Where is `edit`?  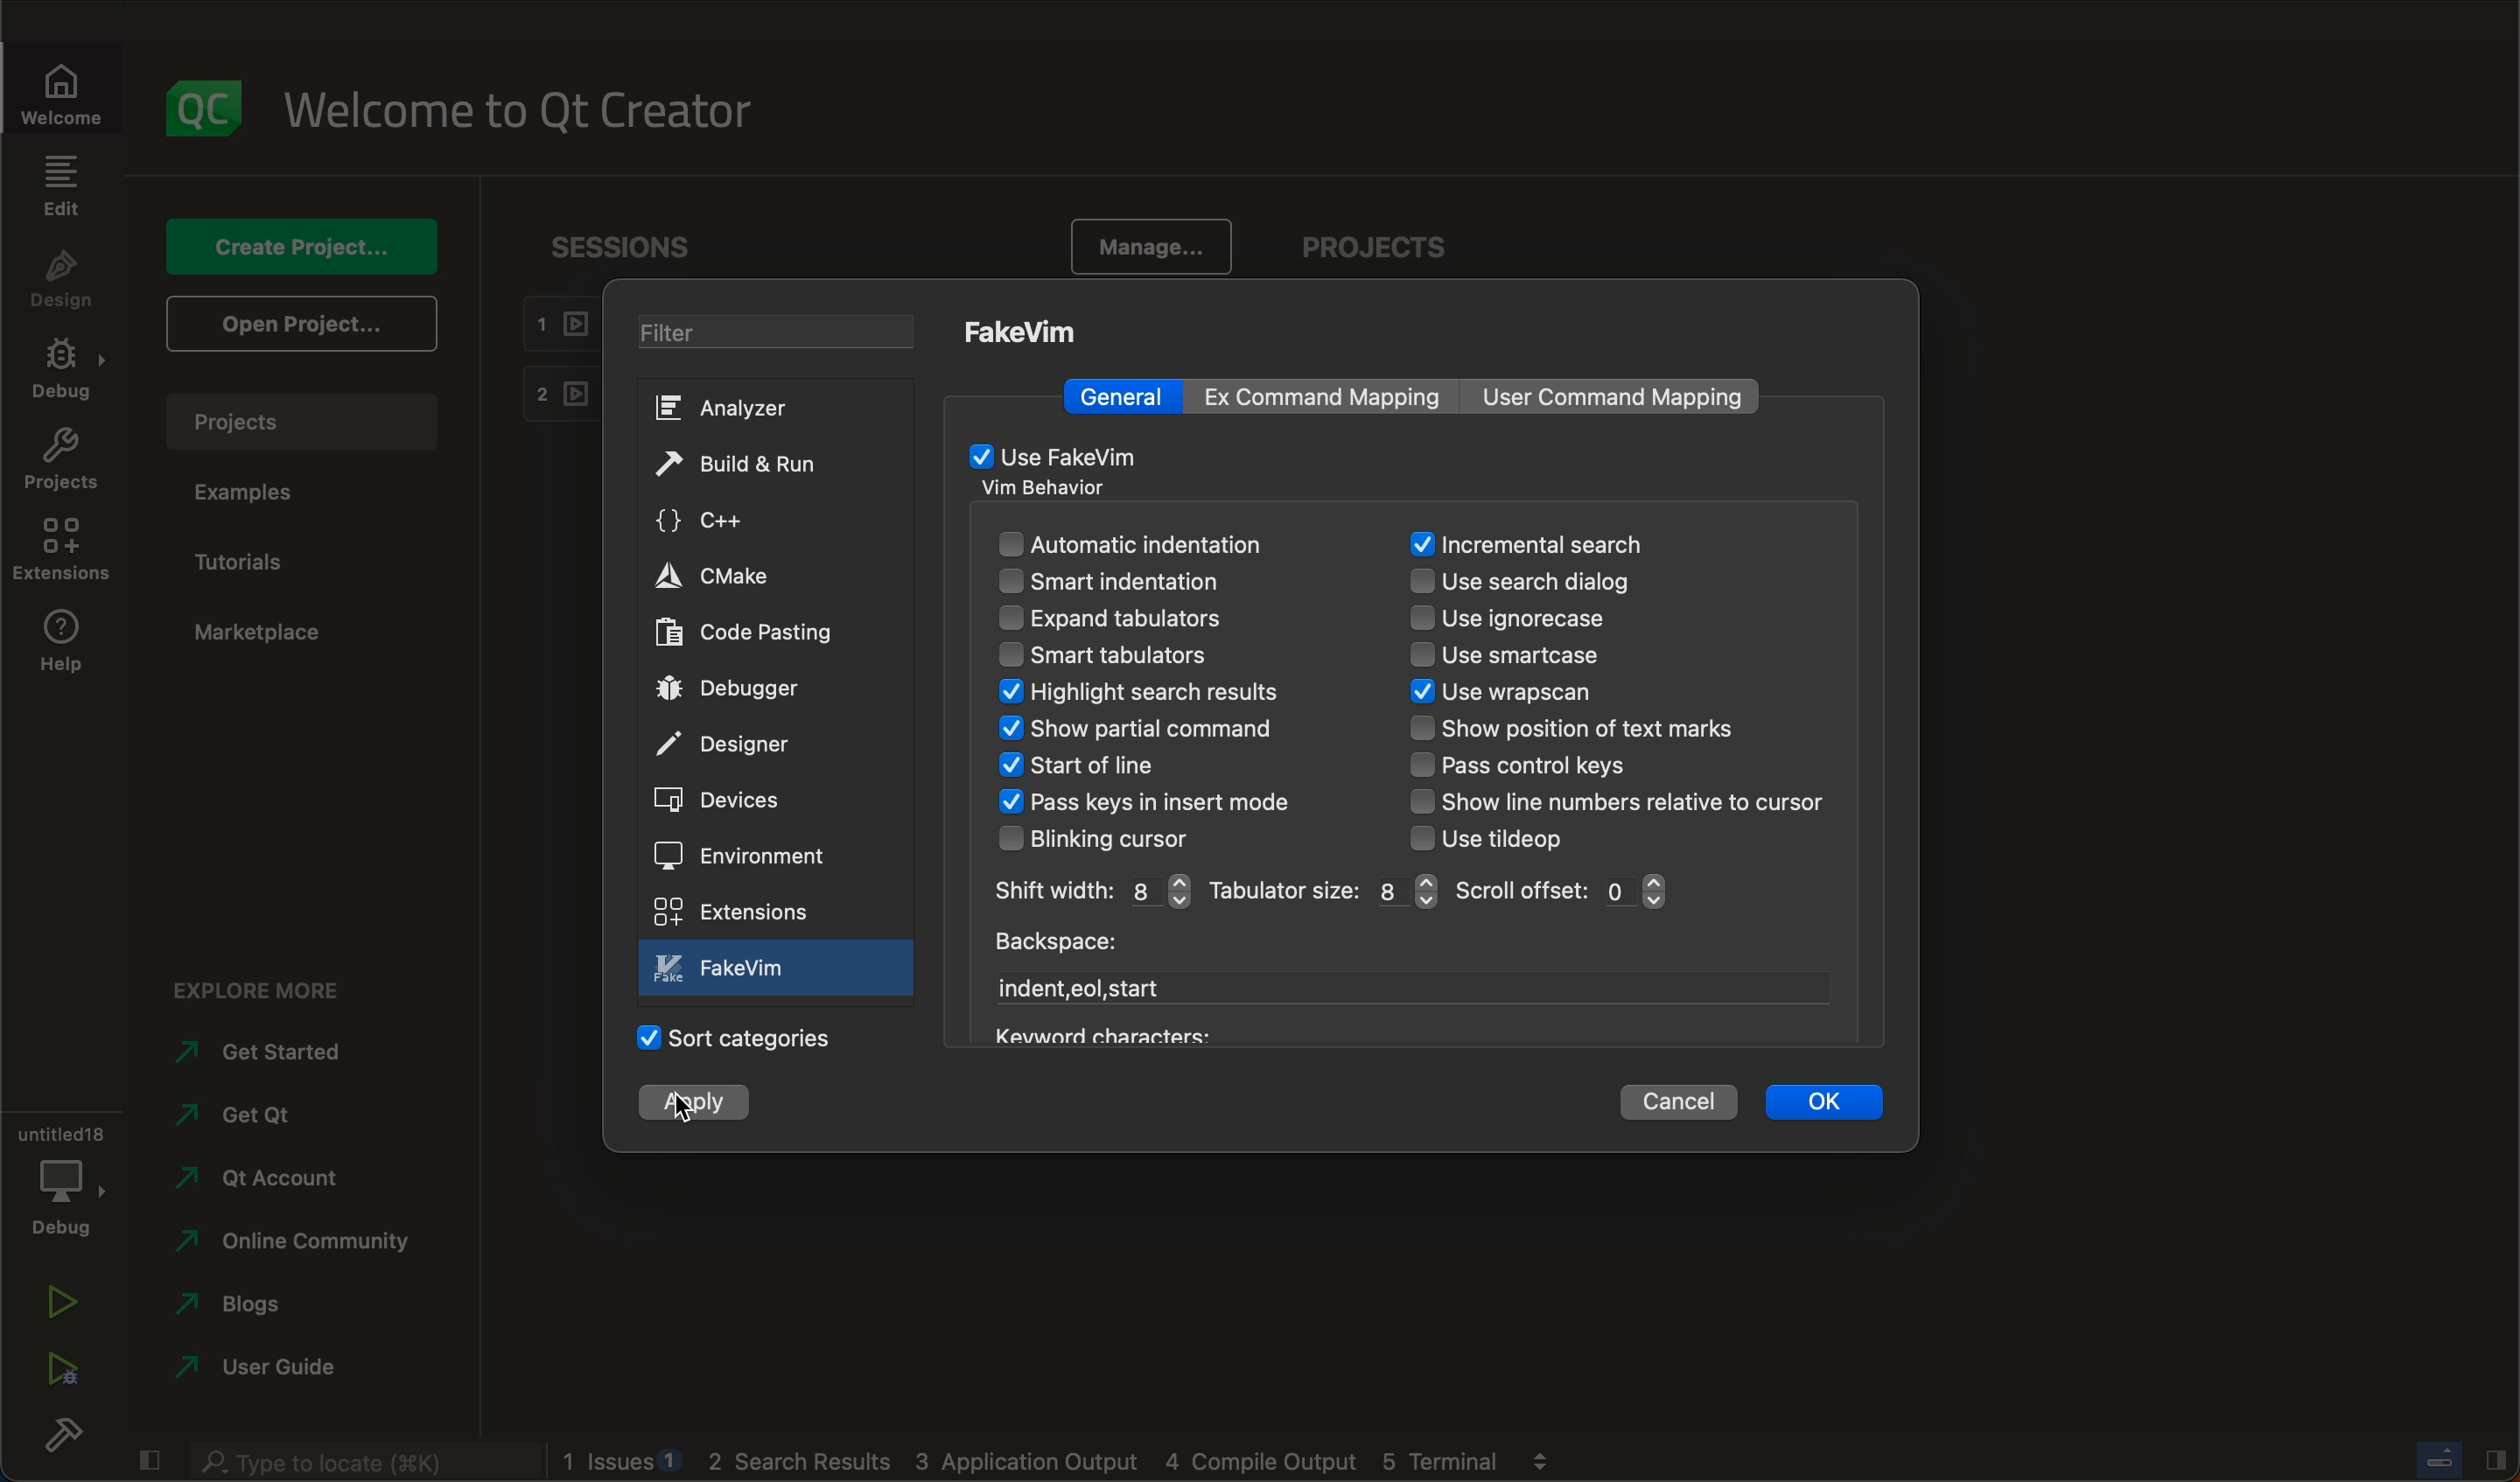 edit is located at coordinates (64, 186).